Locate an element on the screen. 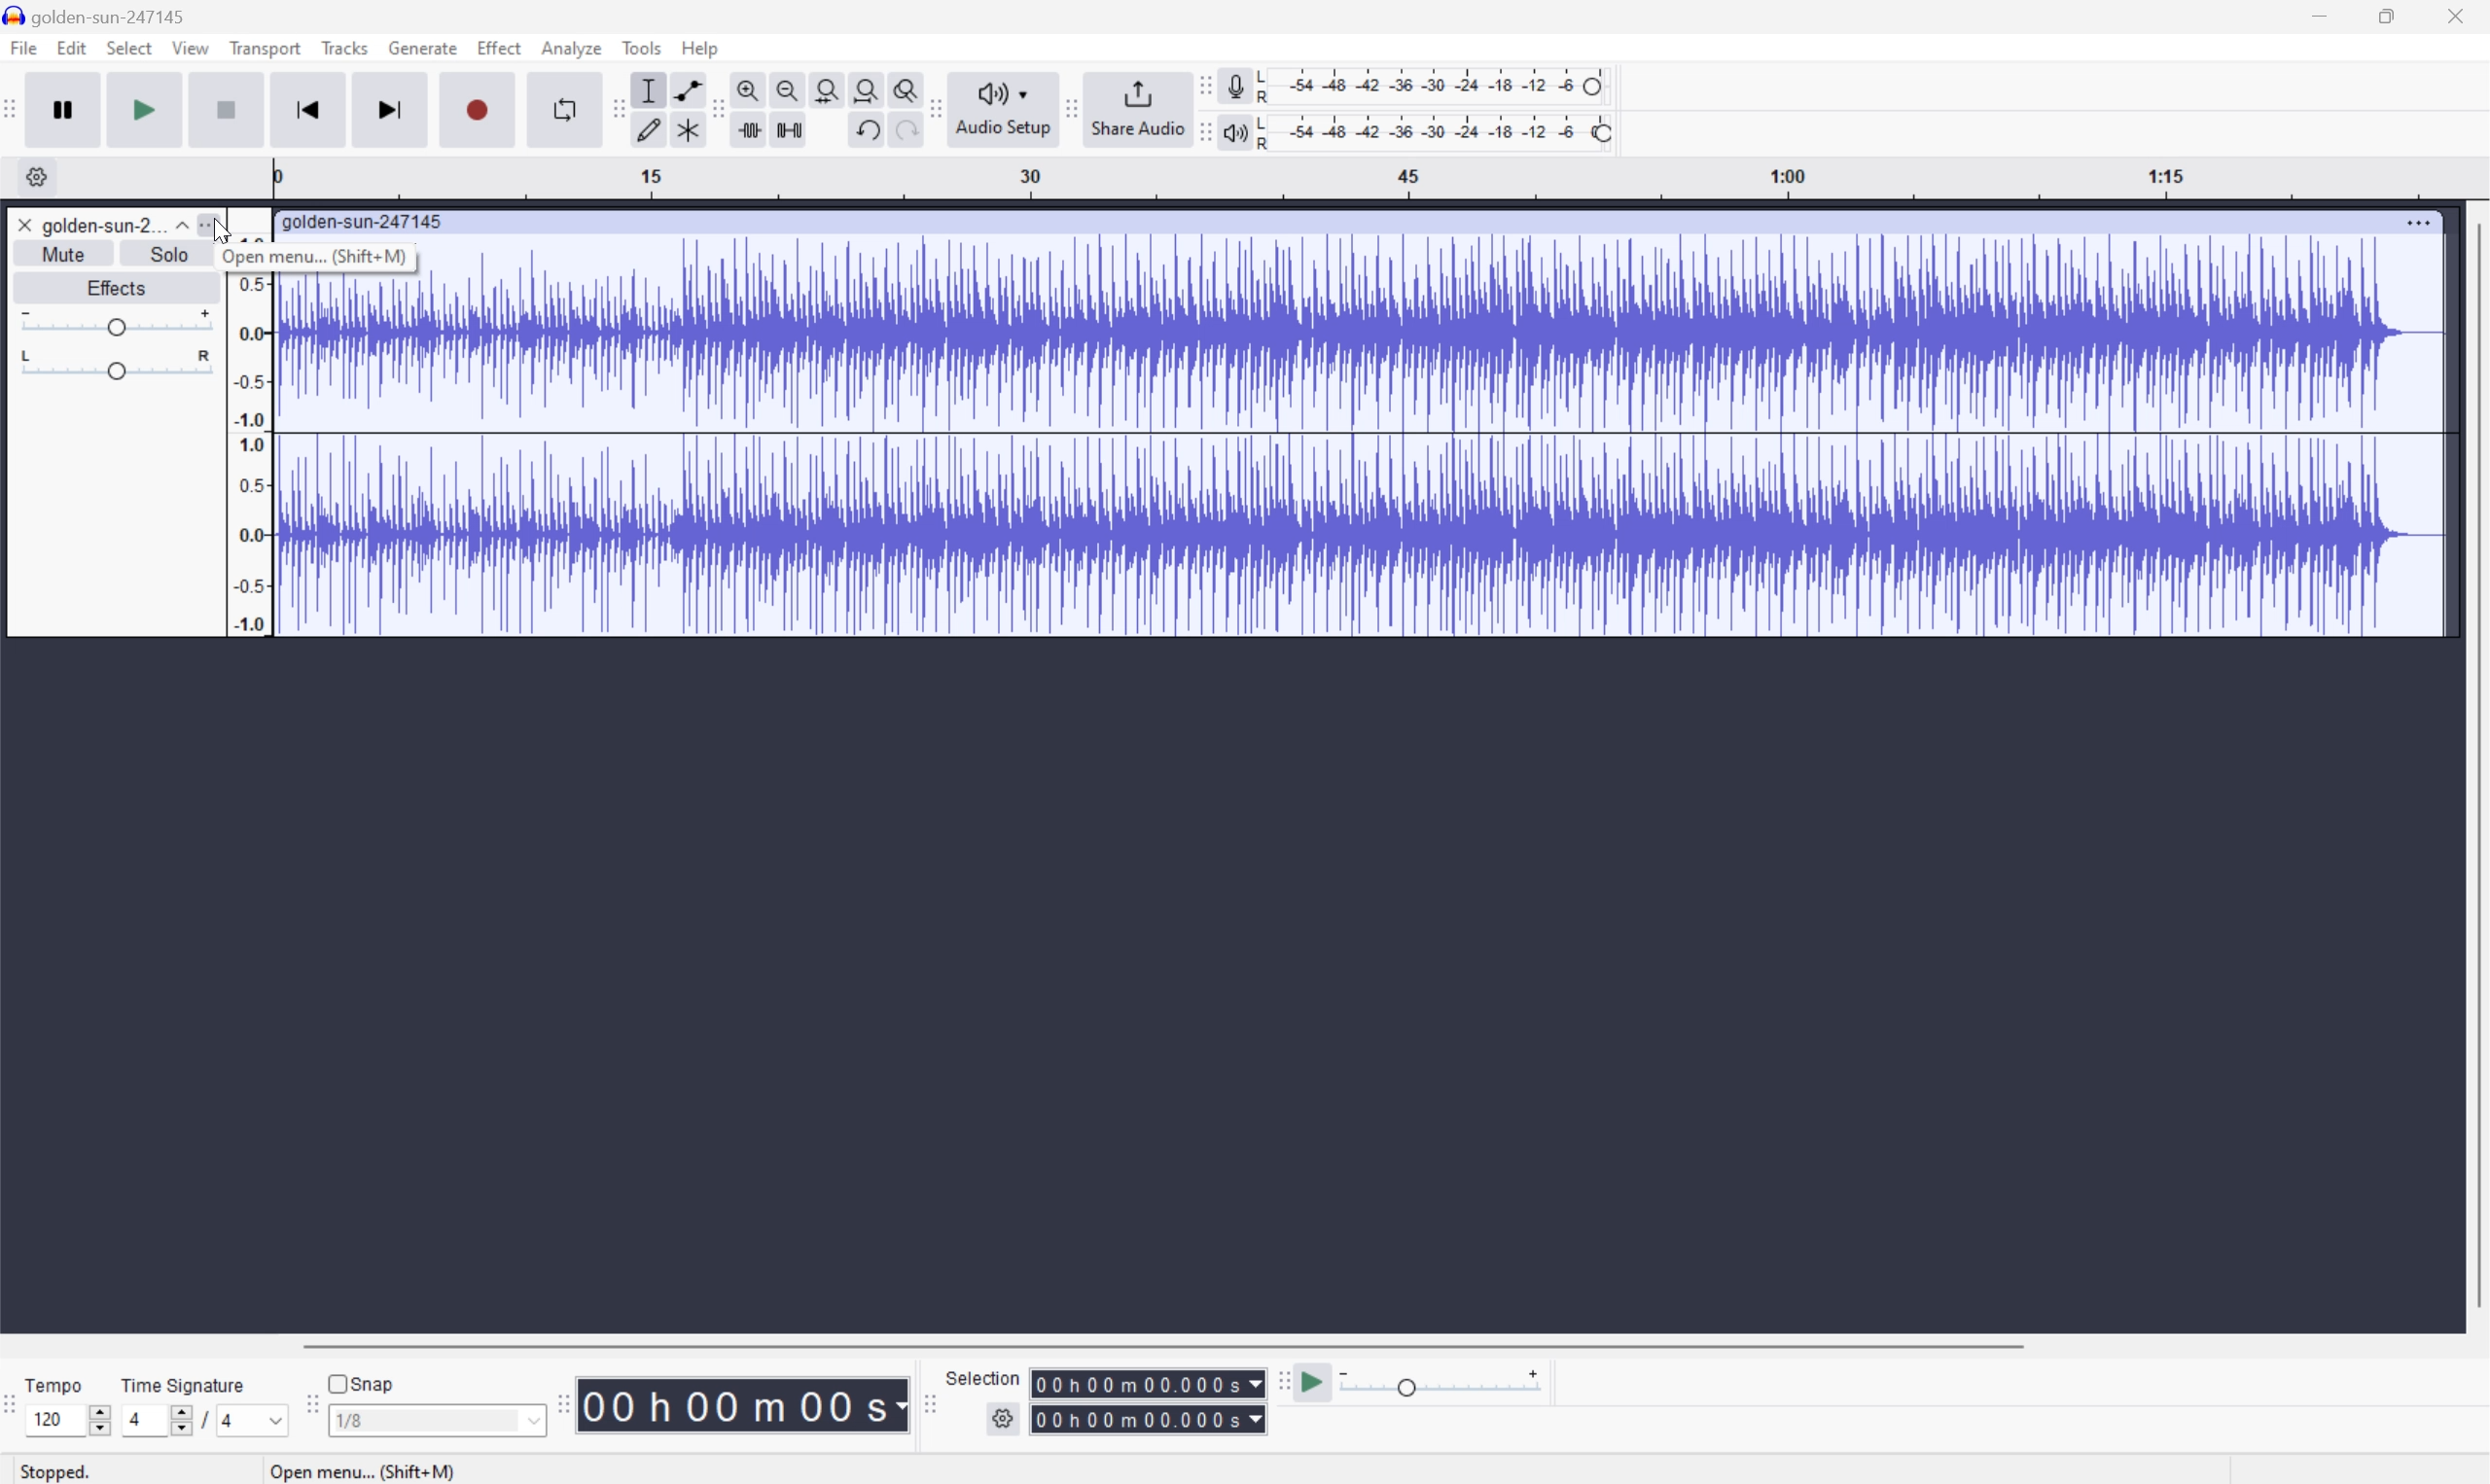  Audacity transport toolbar is located at coordinates (17, 111).